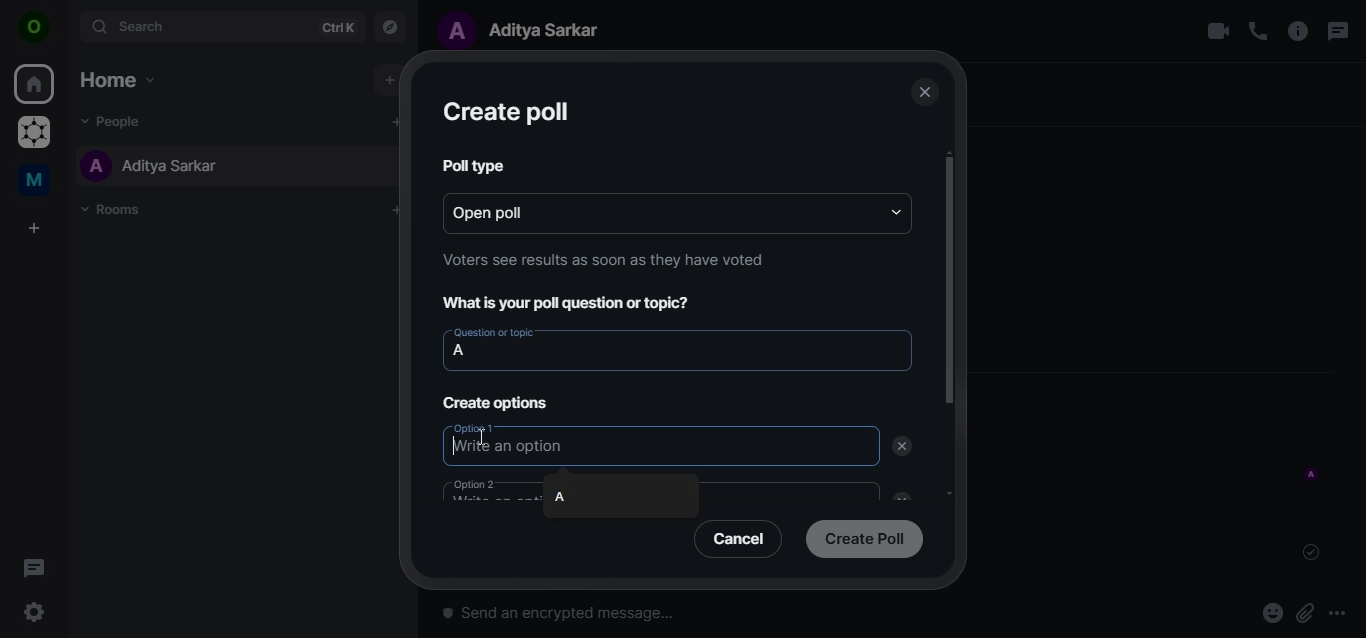 The image size is (1366, 638). What do you see at coordinates (1313, 475) in the screenshot?
I see `message sent by ` at bounding box center [1313, 475].